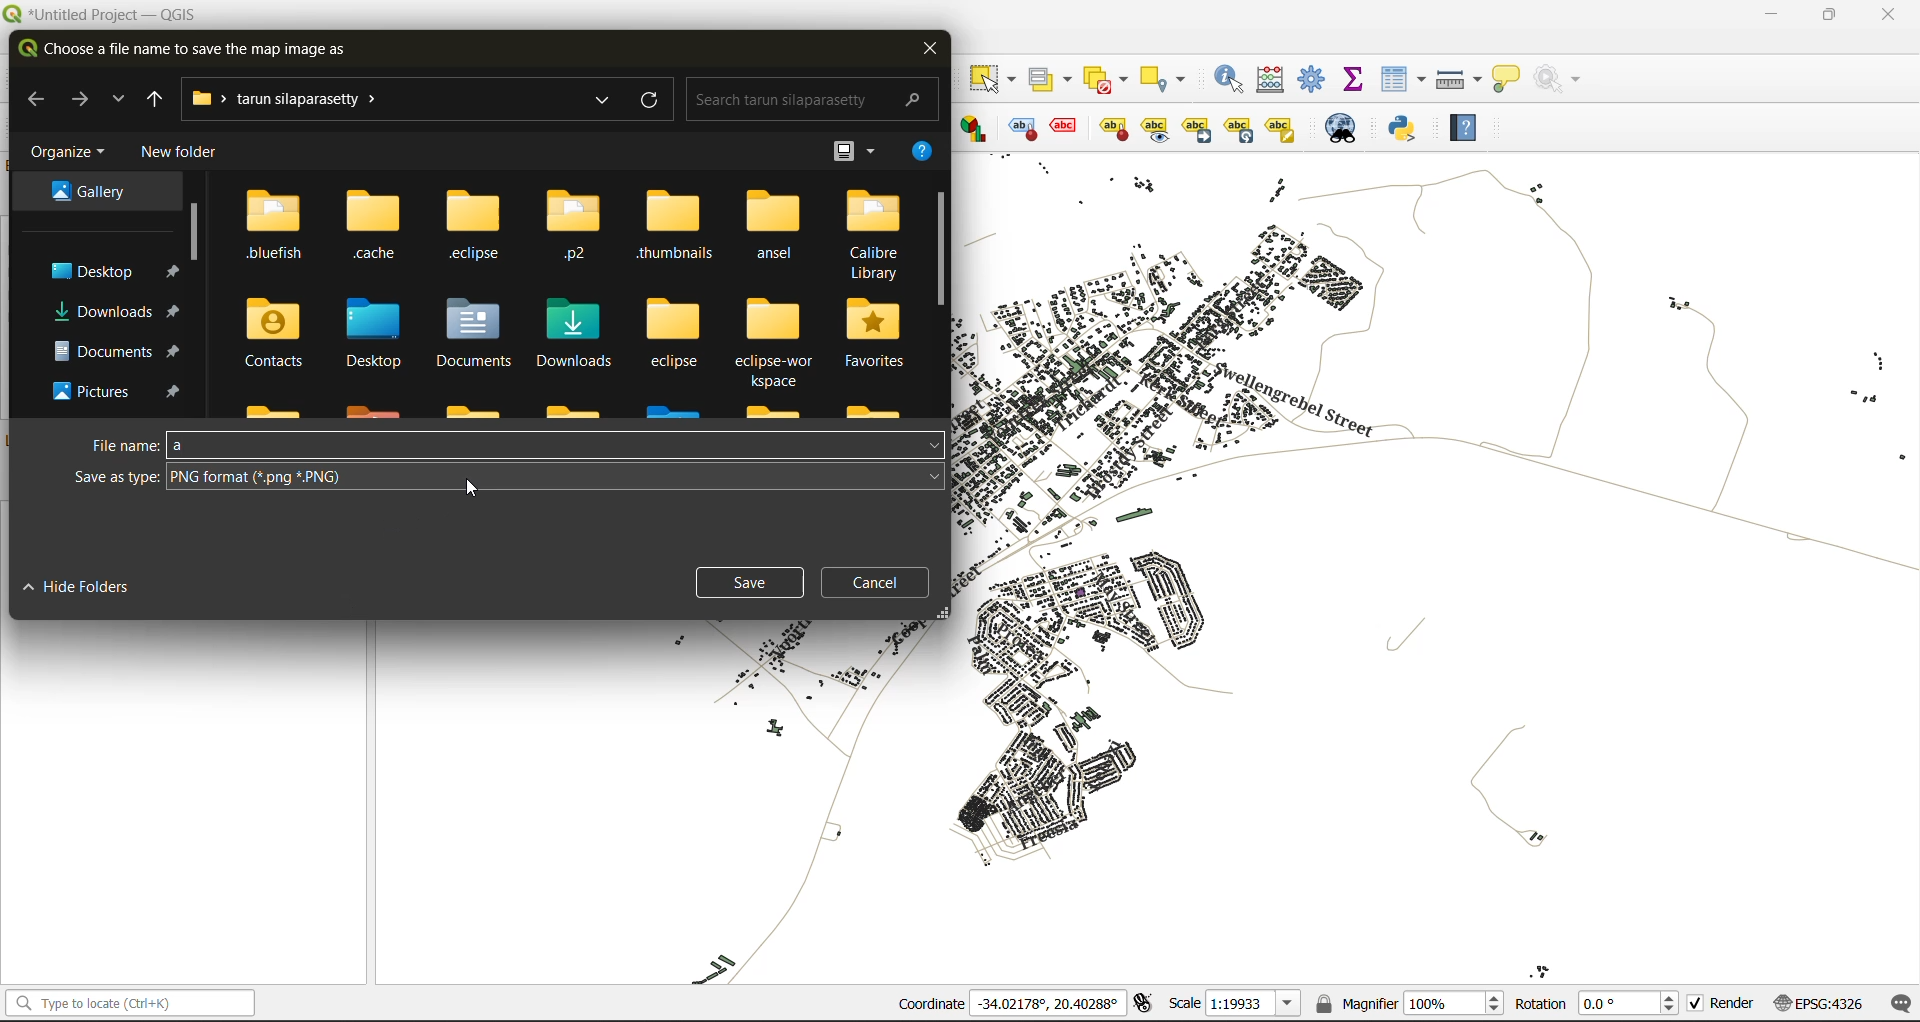 The image size is (1920, 1022). What do you see at coordinates (1411, 130) in the screenshot?
I see `python` at bounding box center [1411, 130].